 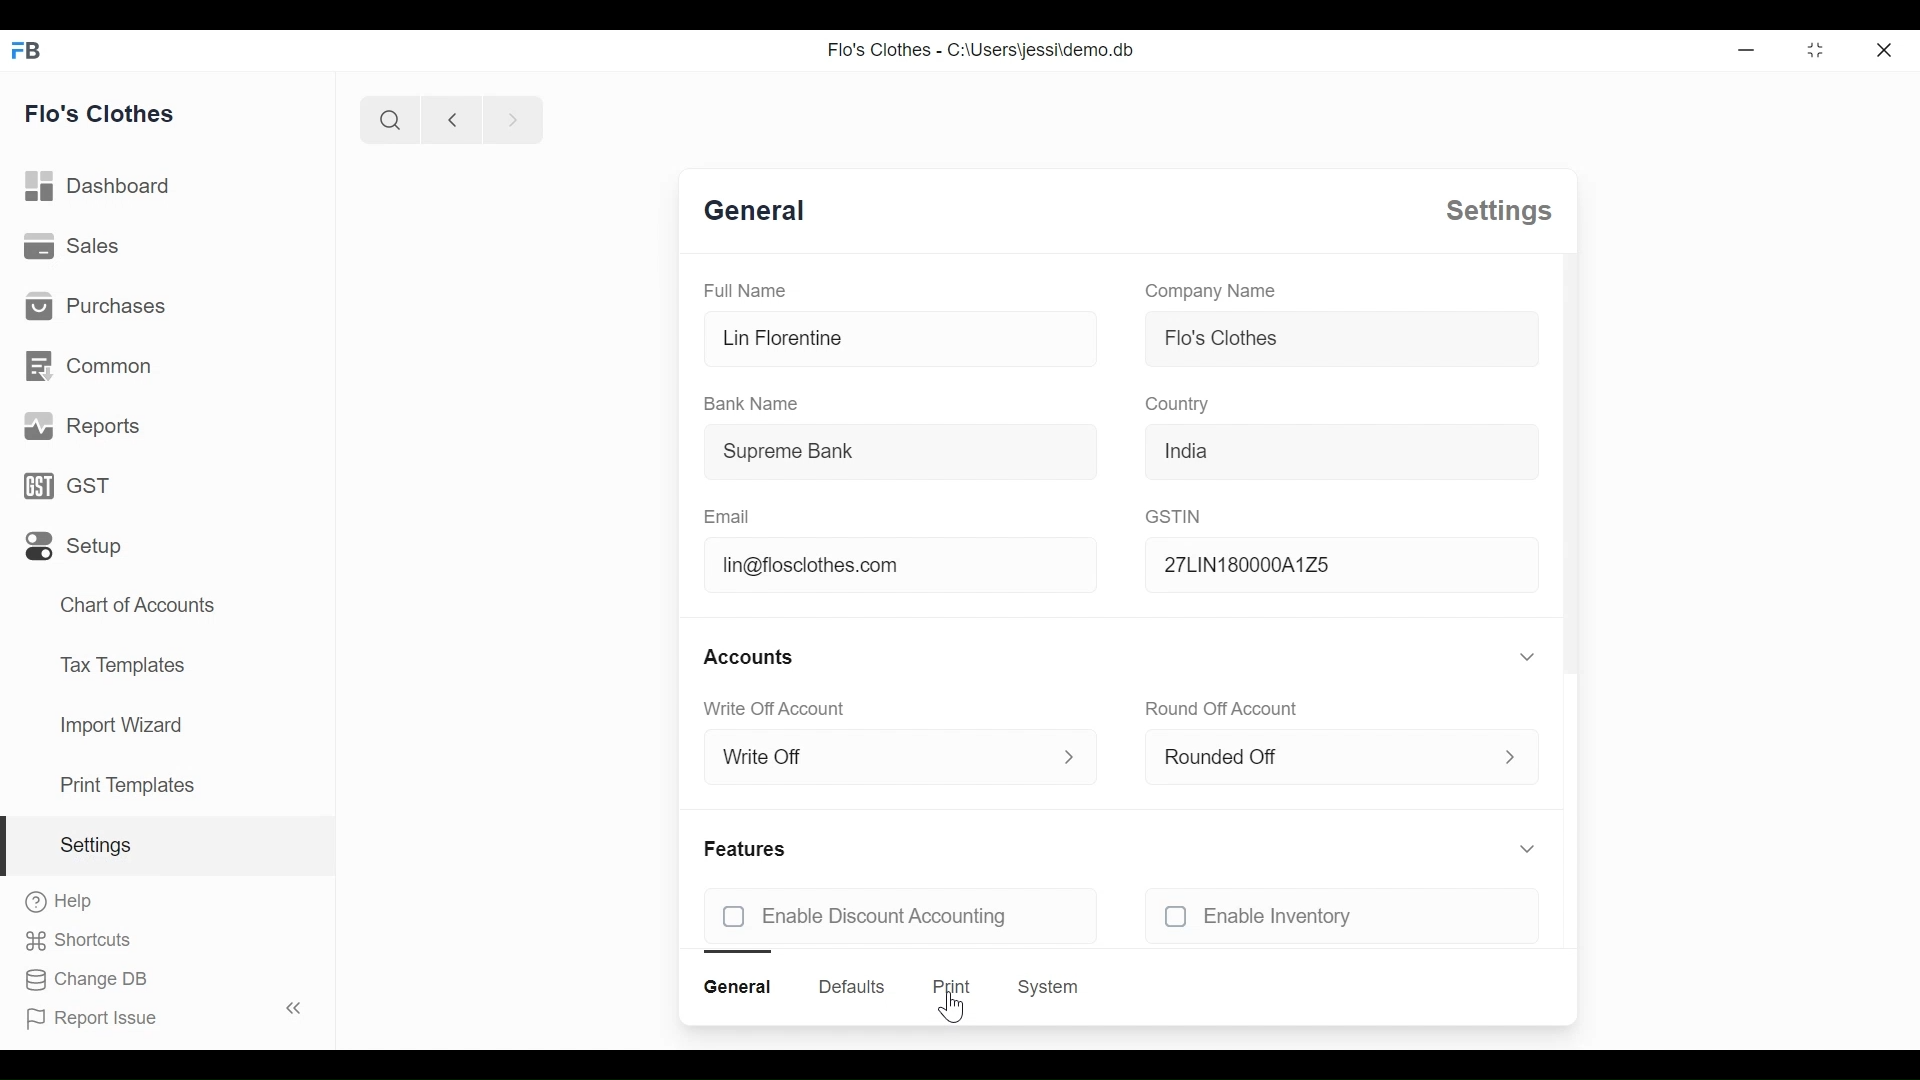 What do you see at coordinates (1294, 758) in the screenshot?
I see `rounded off` at bounding box center [1294, 758].